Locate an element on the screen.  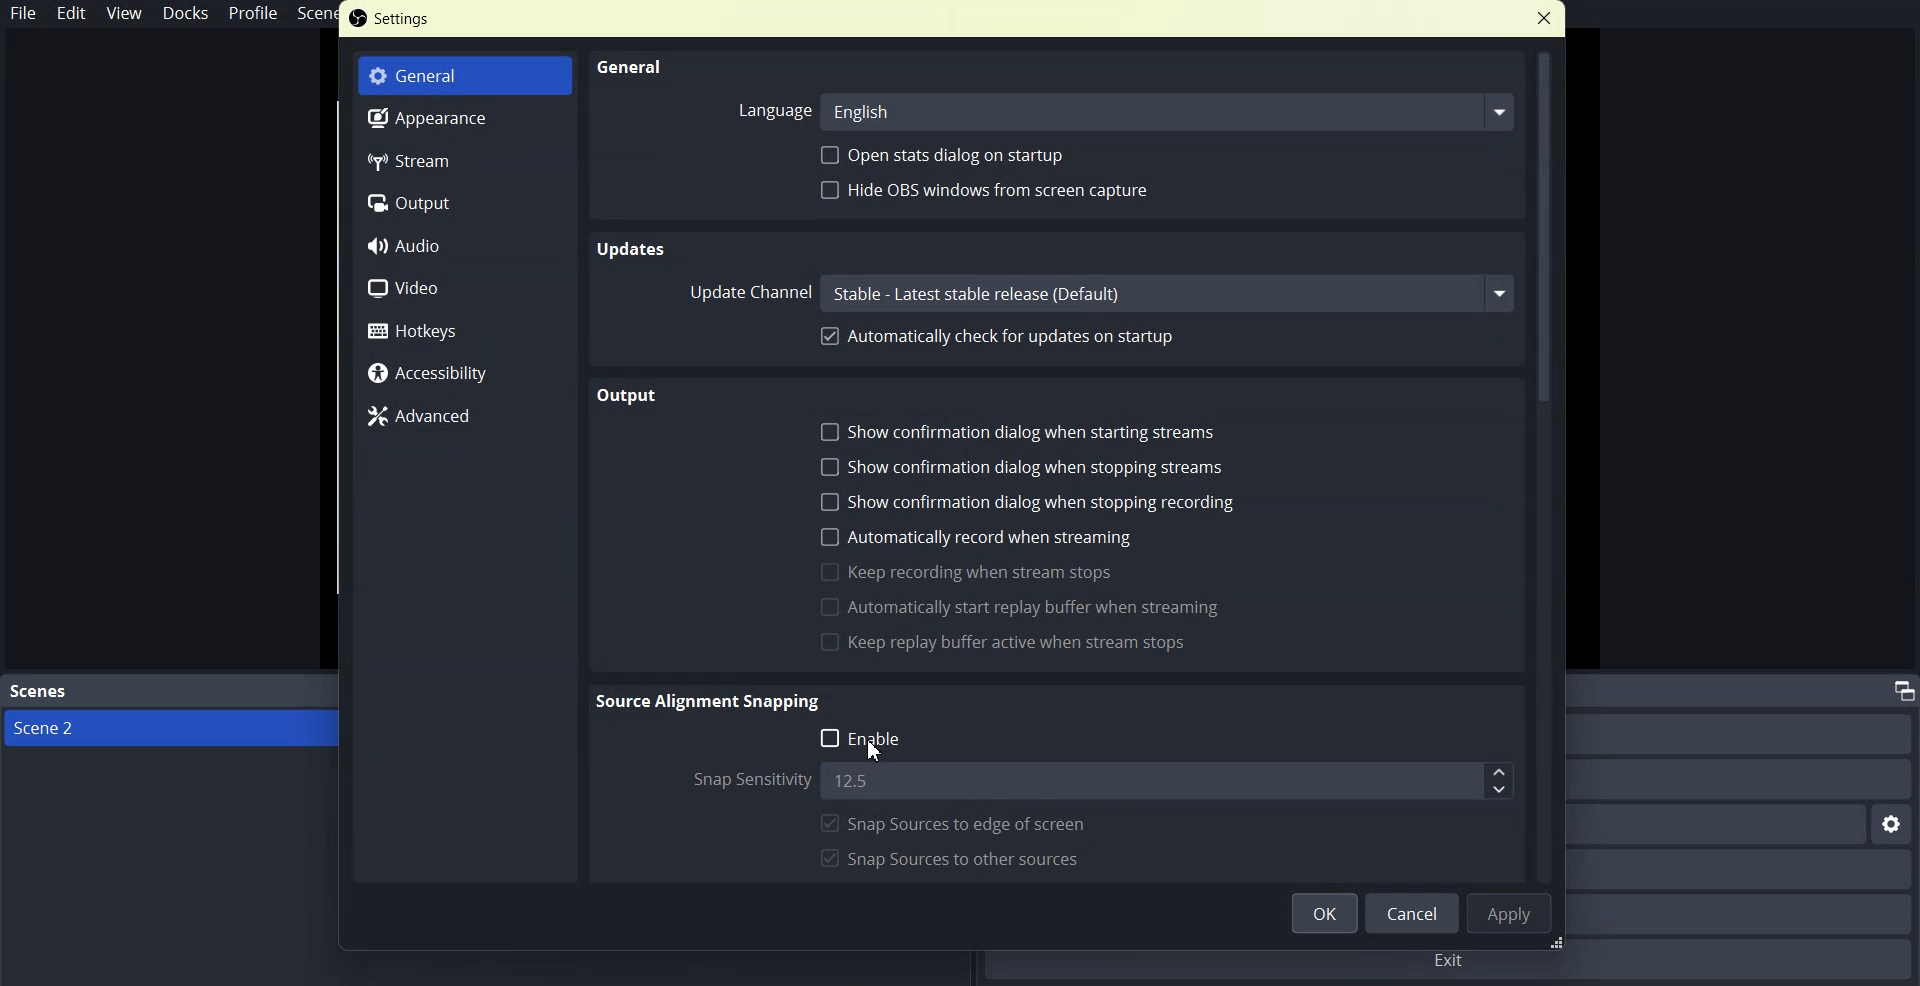
Close is located at coordinates (1545, 19).